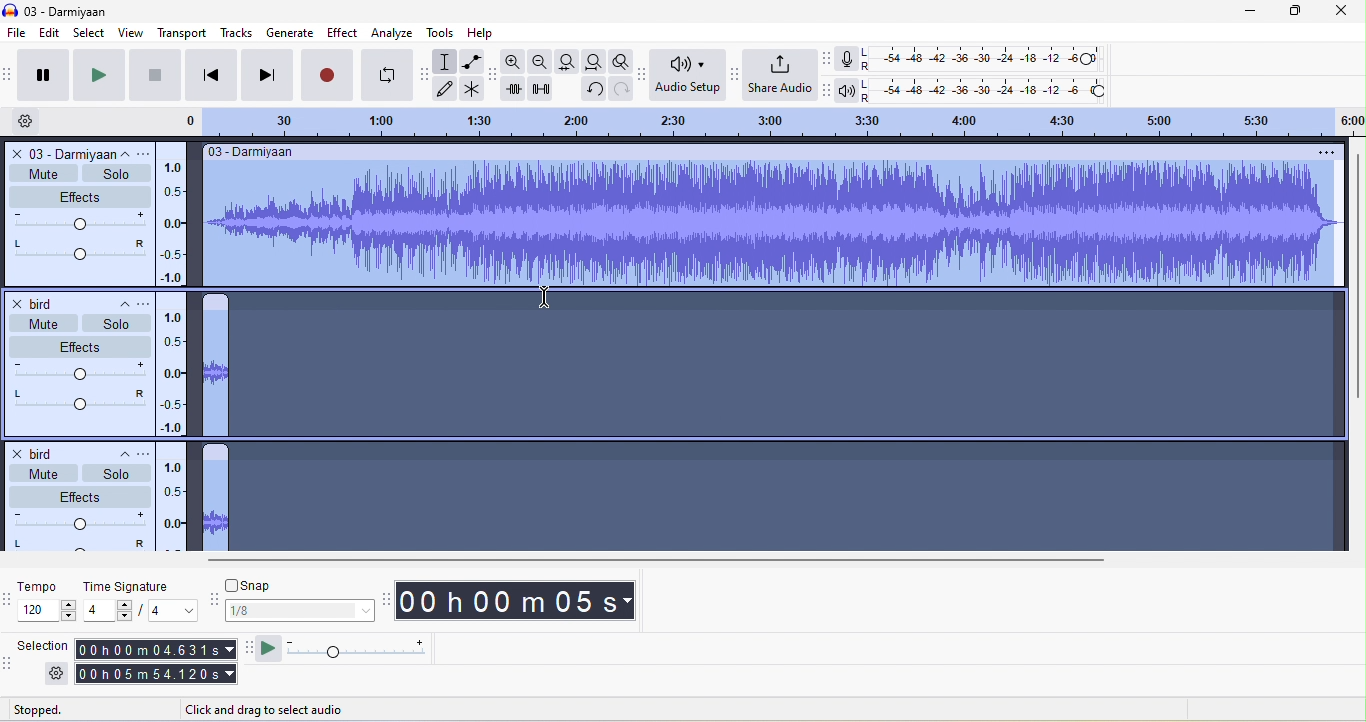 This screenshot has width=1366, height=722. What do you see at coordinates (117, 323) in the screenshot?
I see `solo` at bounding box center [117, 323].